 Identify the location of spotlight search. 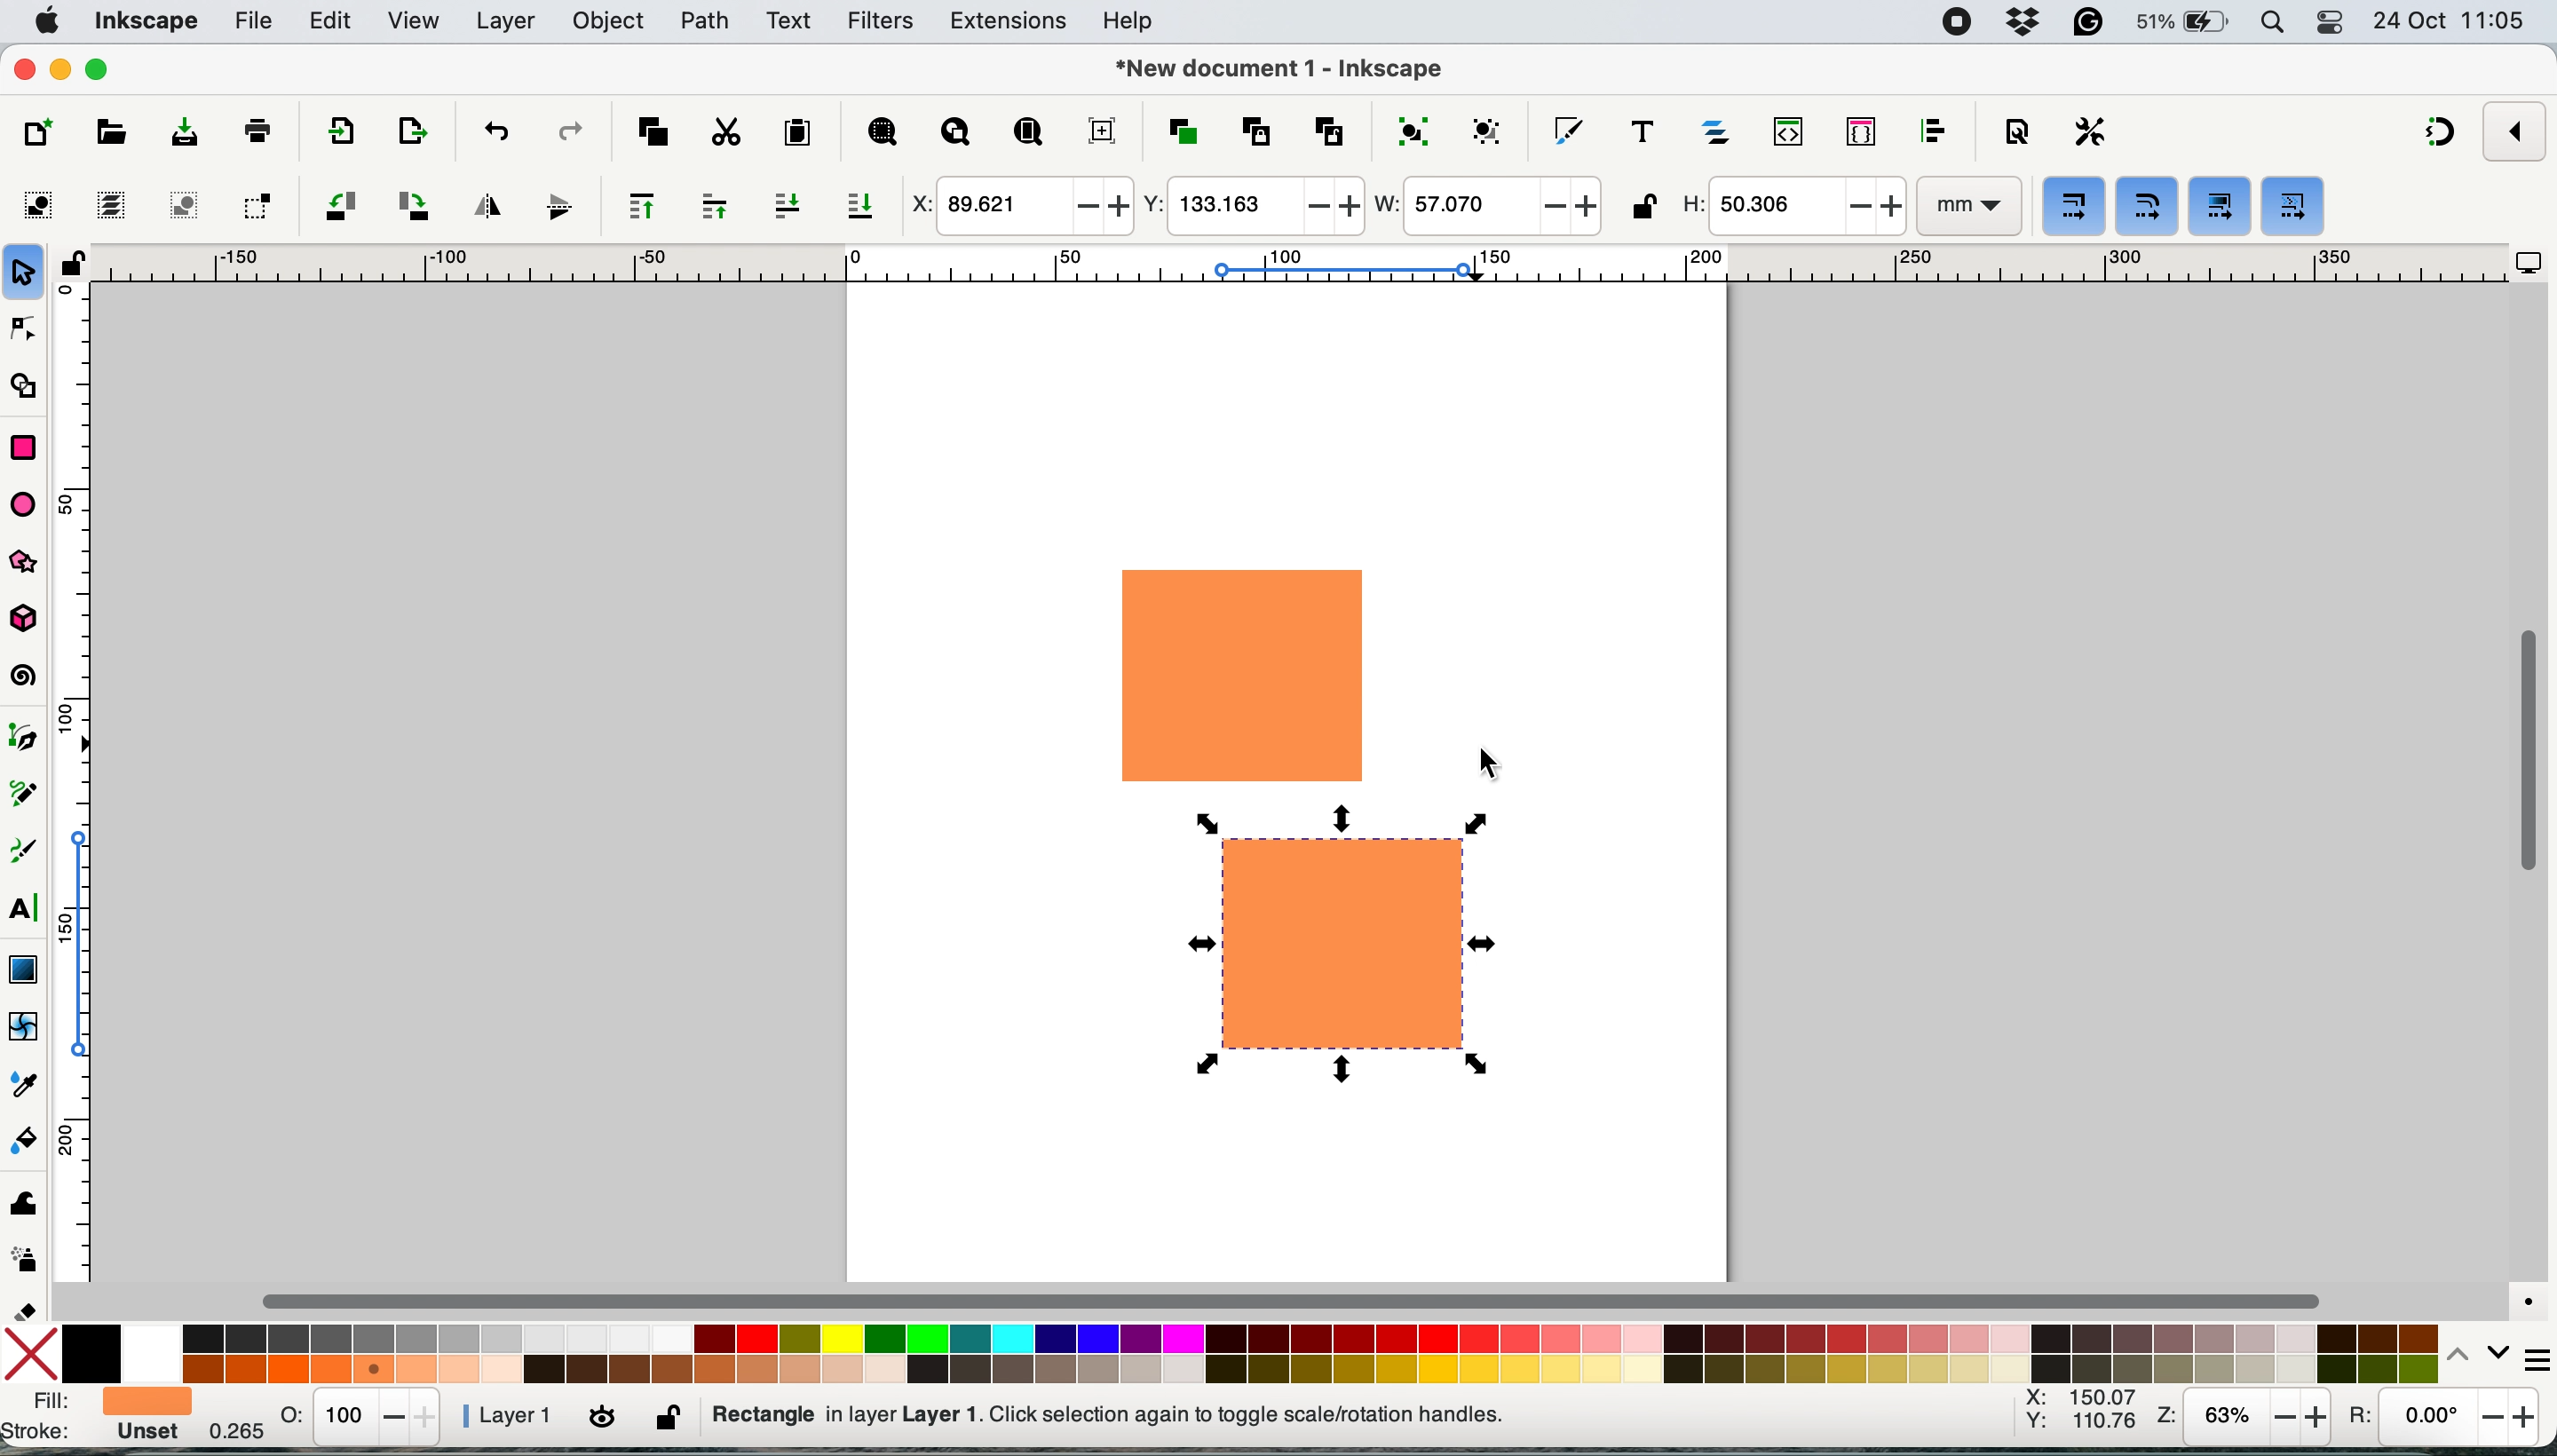
(2275, 25).